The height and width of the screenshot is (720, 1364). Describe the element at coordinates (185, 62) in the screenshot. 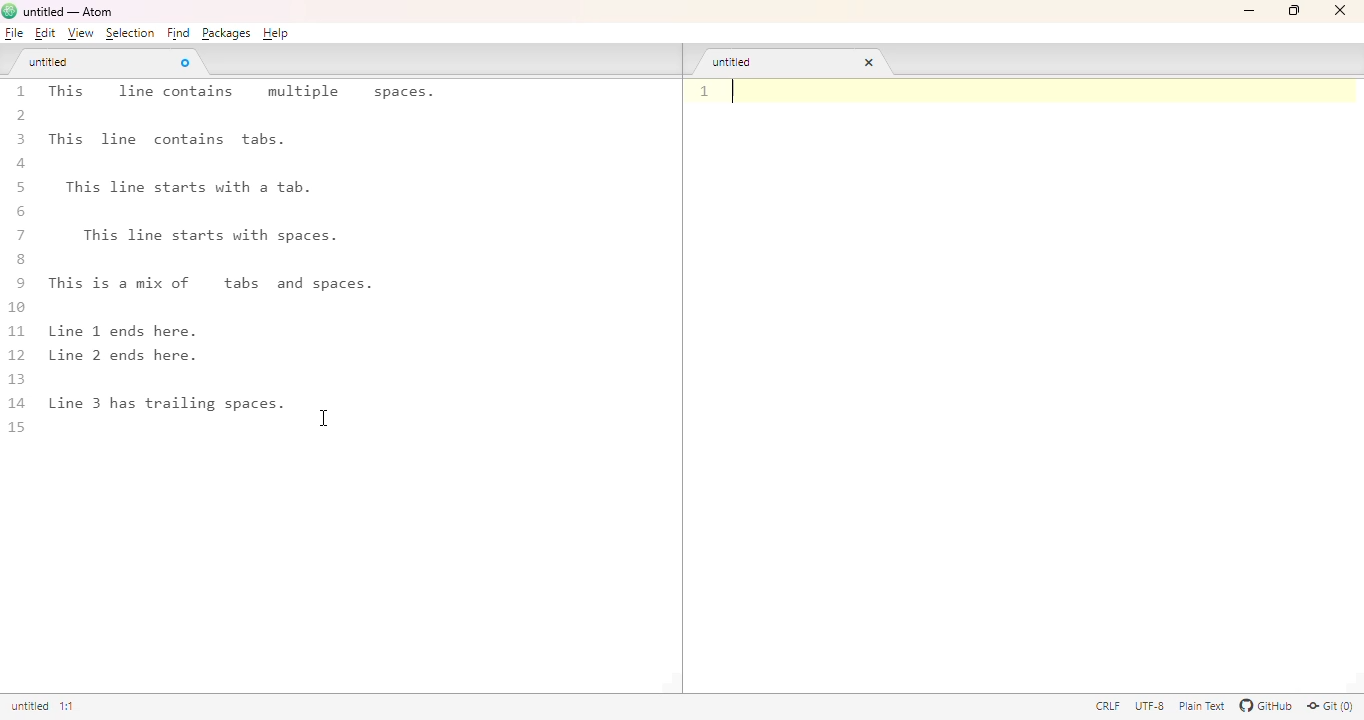

I see `close tab` at that location.